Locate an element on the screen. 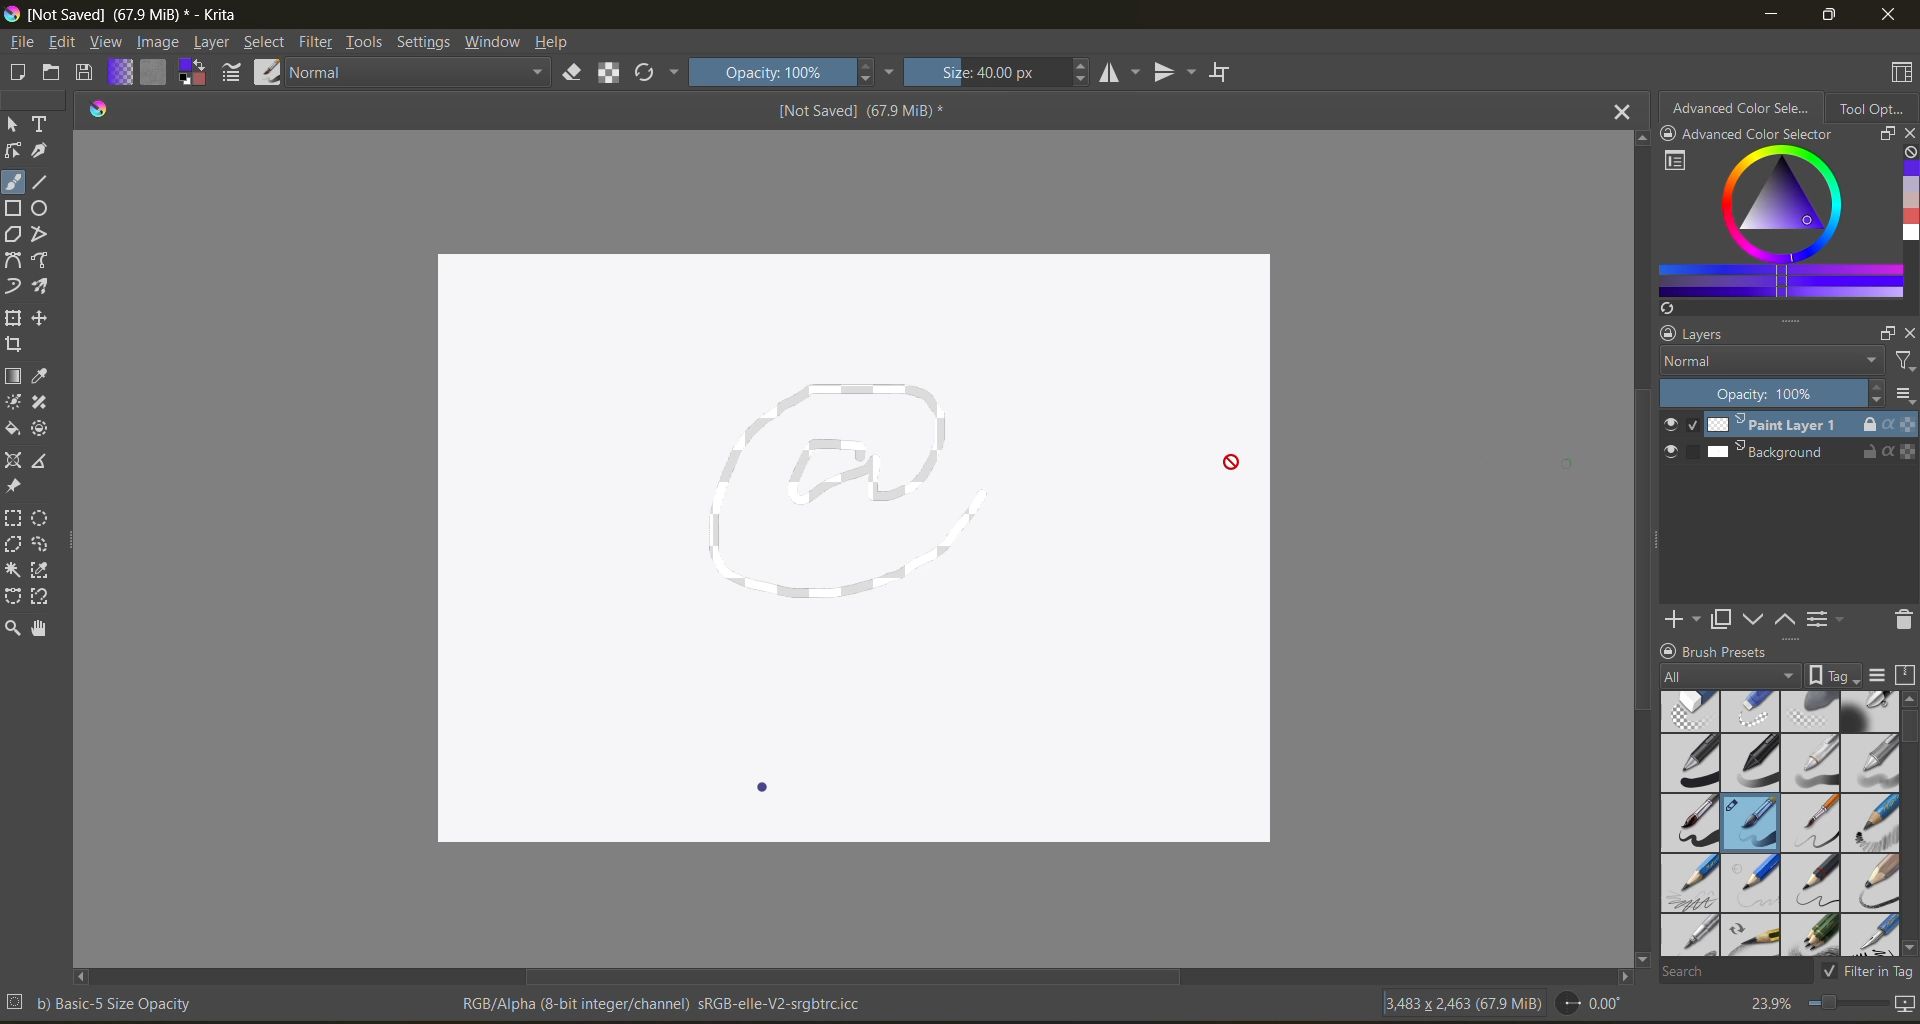 The height and width of the screenshot is (1024, 1920). lock docker is located at coordinates (1671, 133).